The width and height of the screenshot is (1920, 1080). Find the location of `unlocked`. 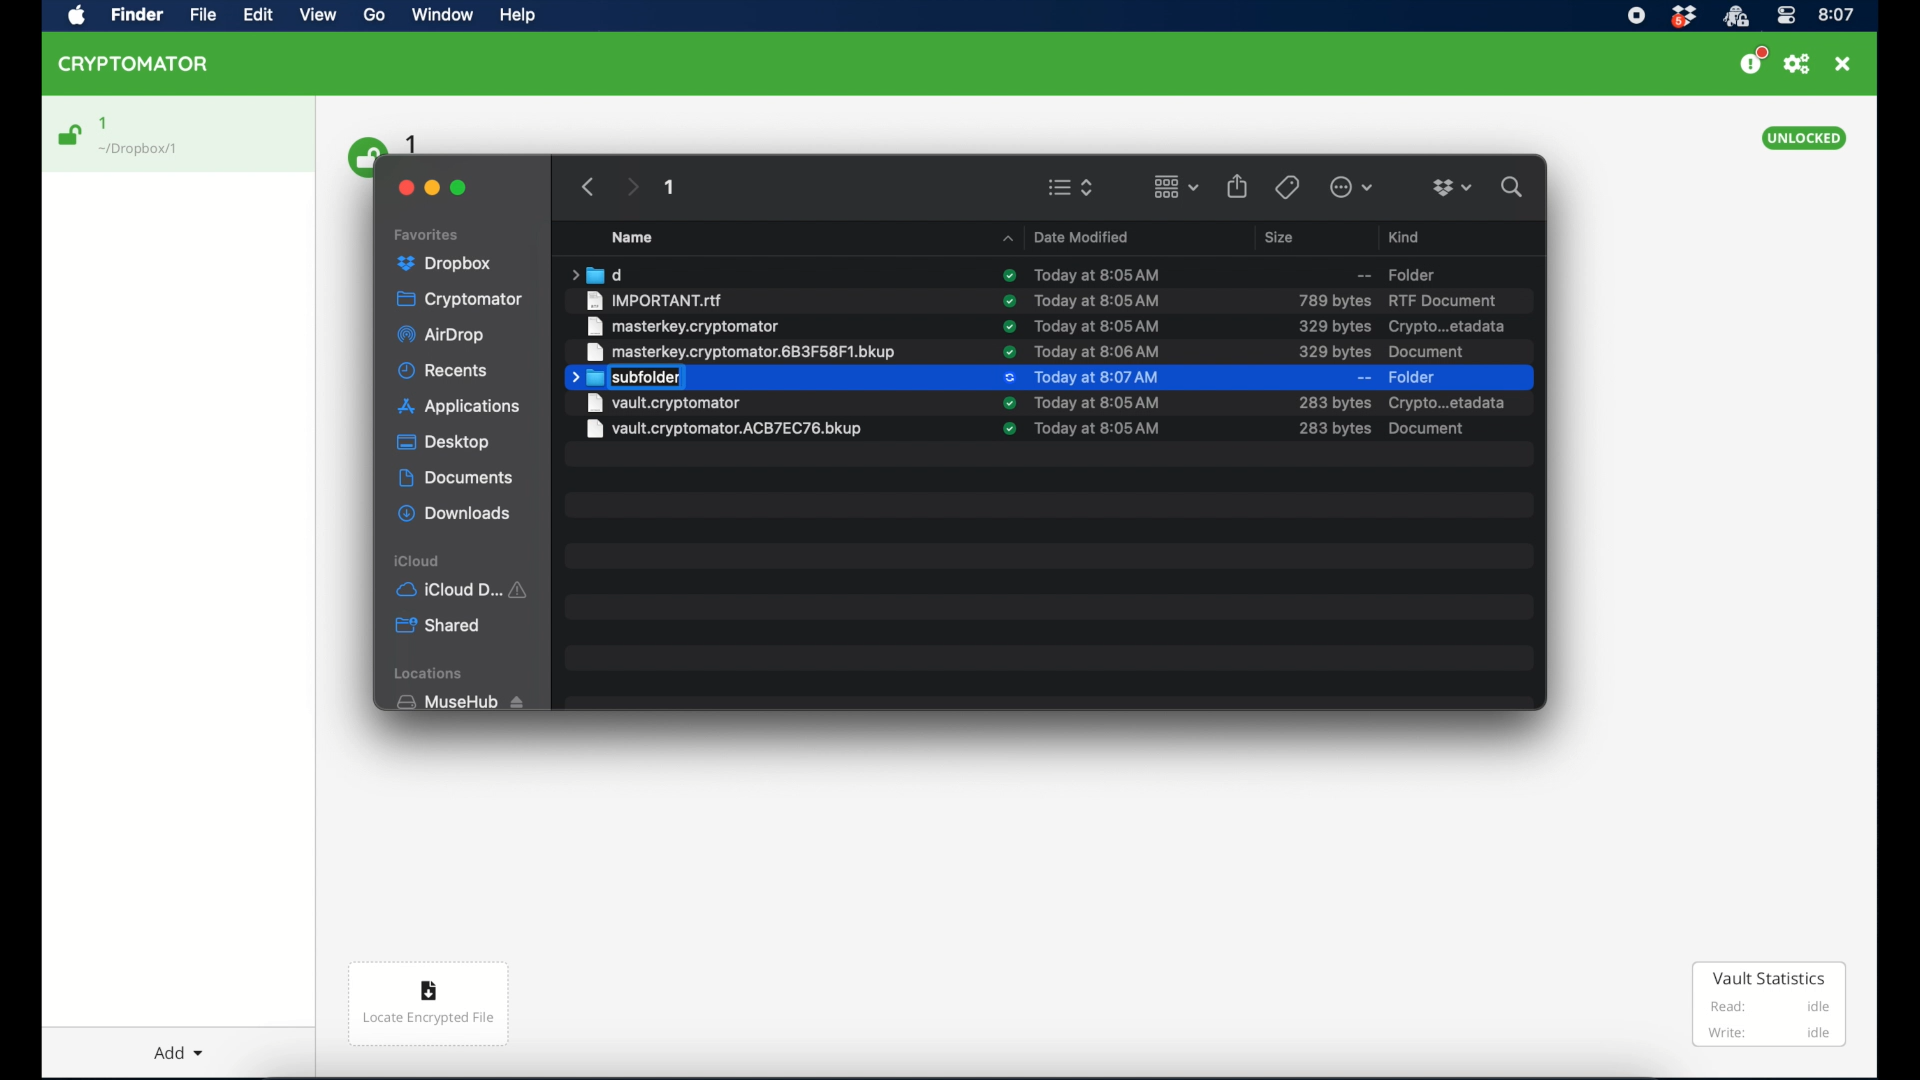

unlocked is located at coordinates (1805, 138).